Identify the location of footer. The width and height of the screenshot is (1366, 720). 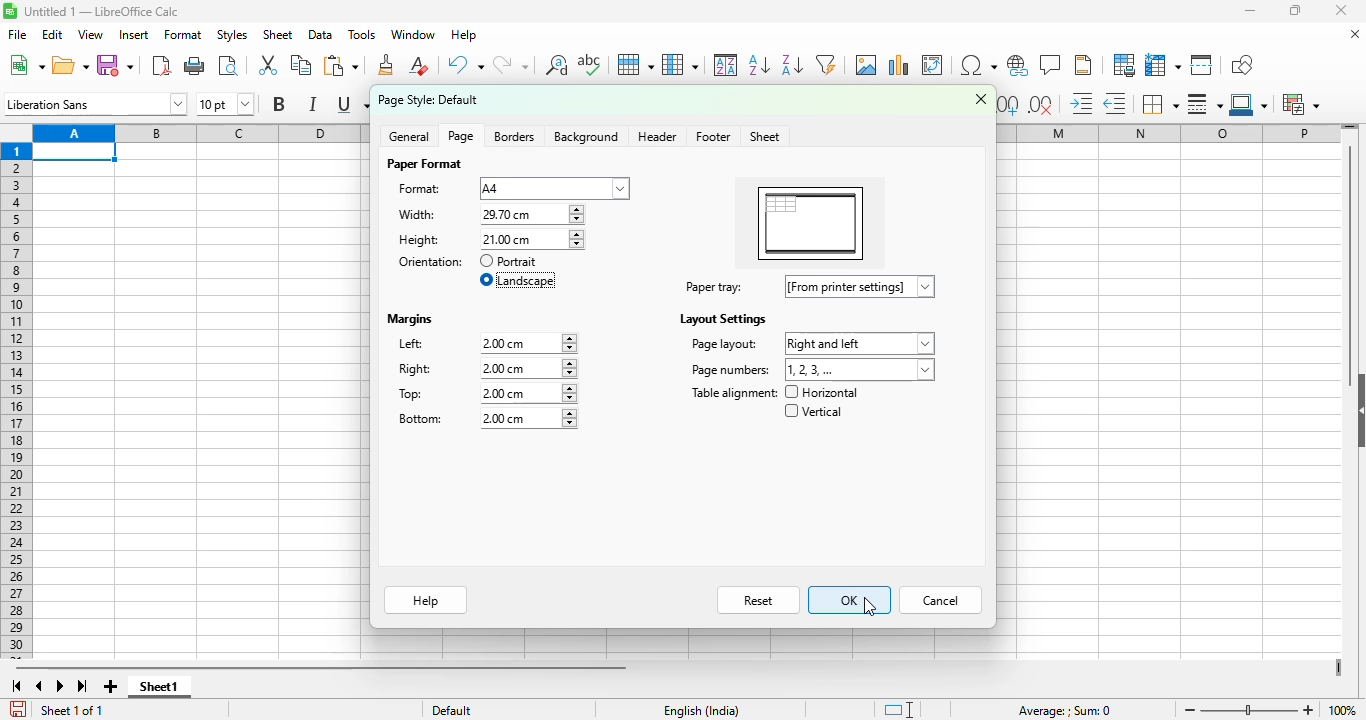
(712, 137).